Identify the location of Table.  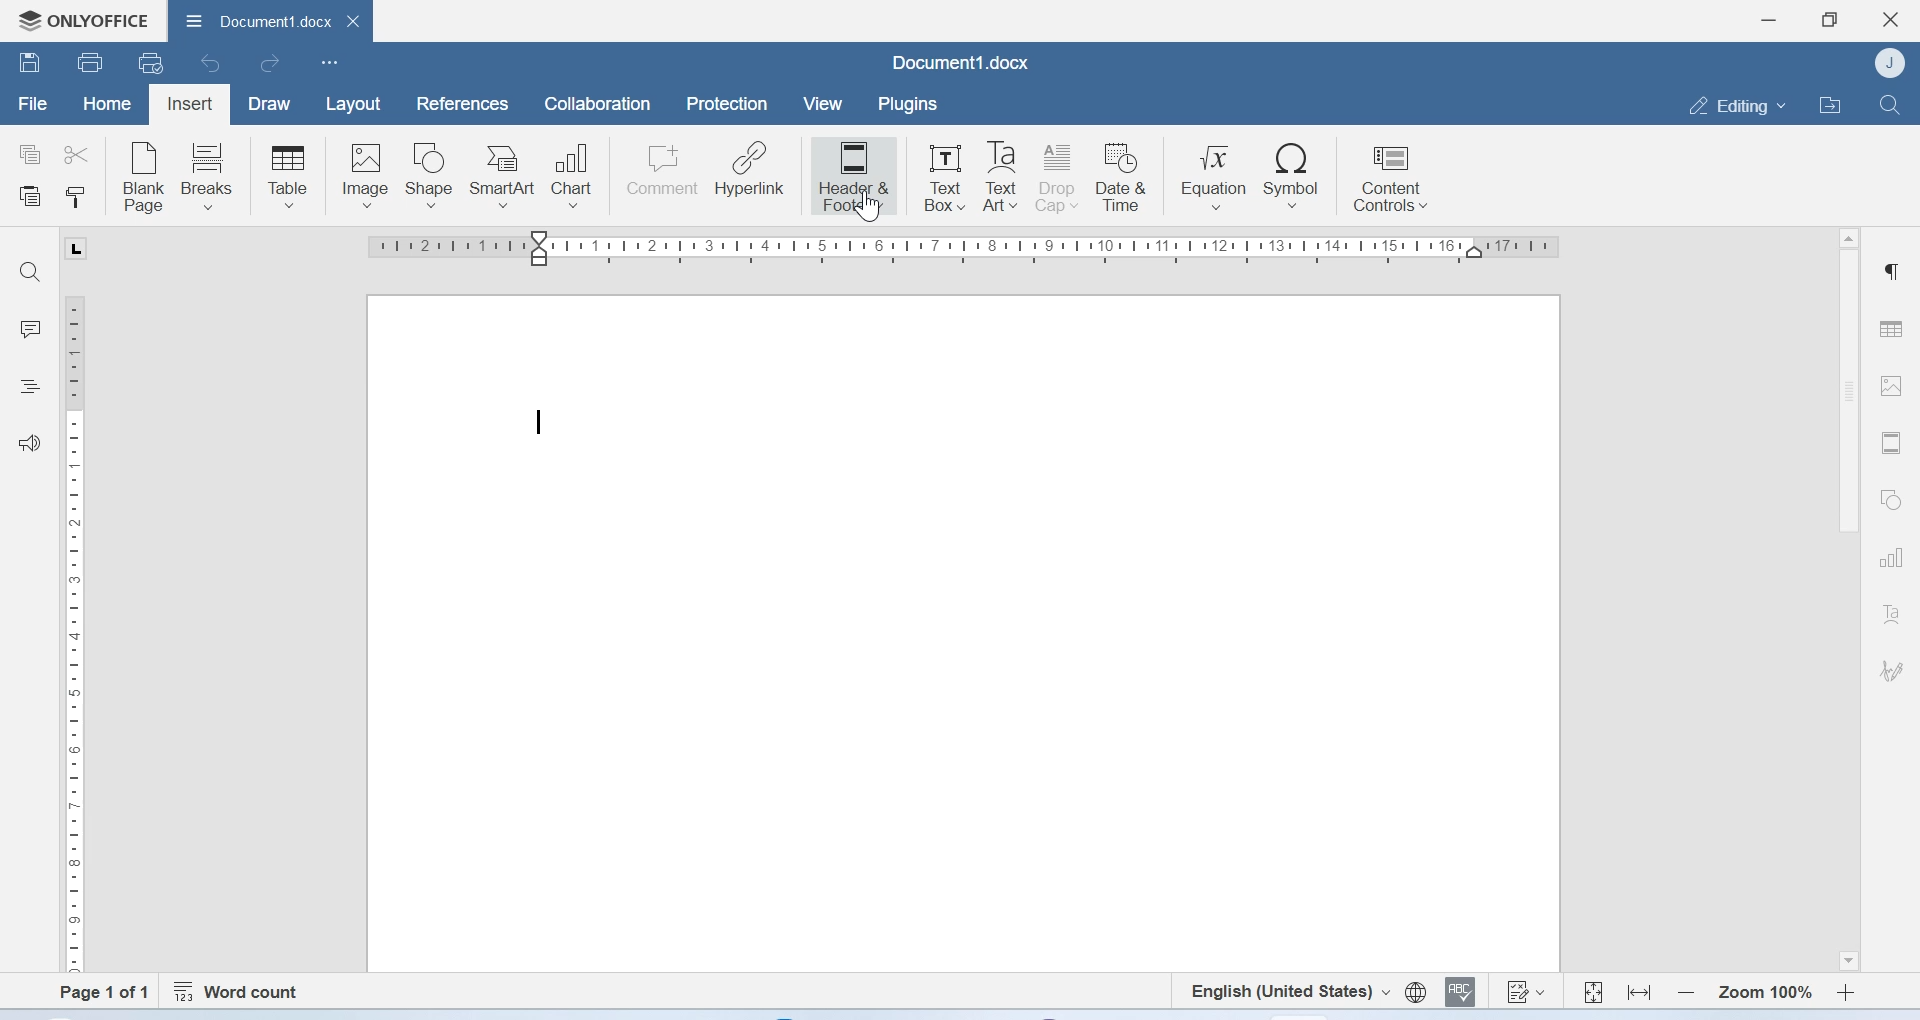
(287, 175).